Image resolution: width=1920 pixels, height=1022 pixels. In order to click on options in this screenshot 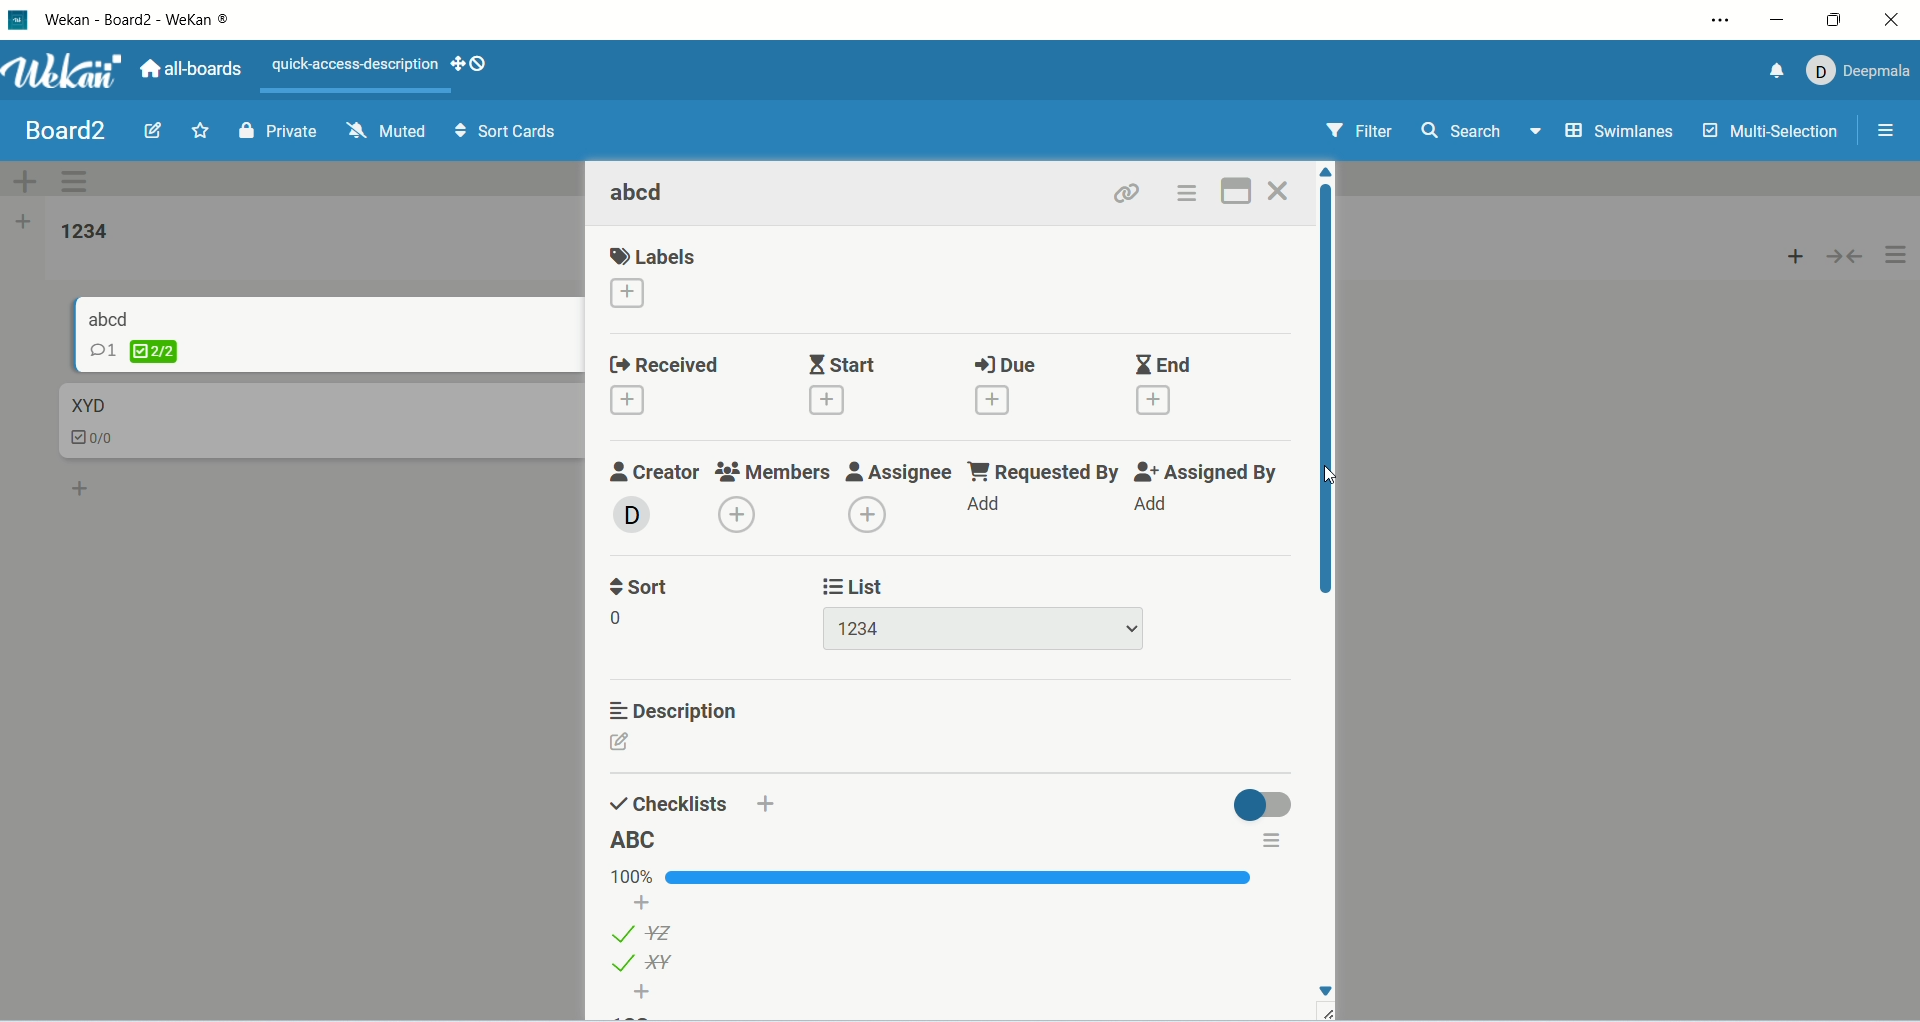, I will do `click(1270, 842)`.